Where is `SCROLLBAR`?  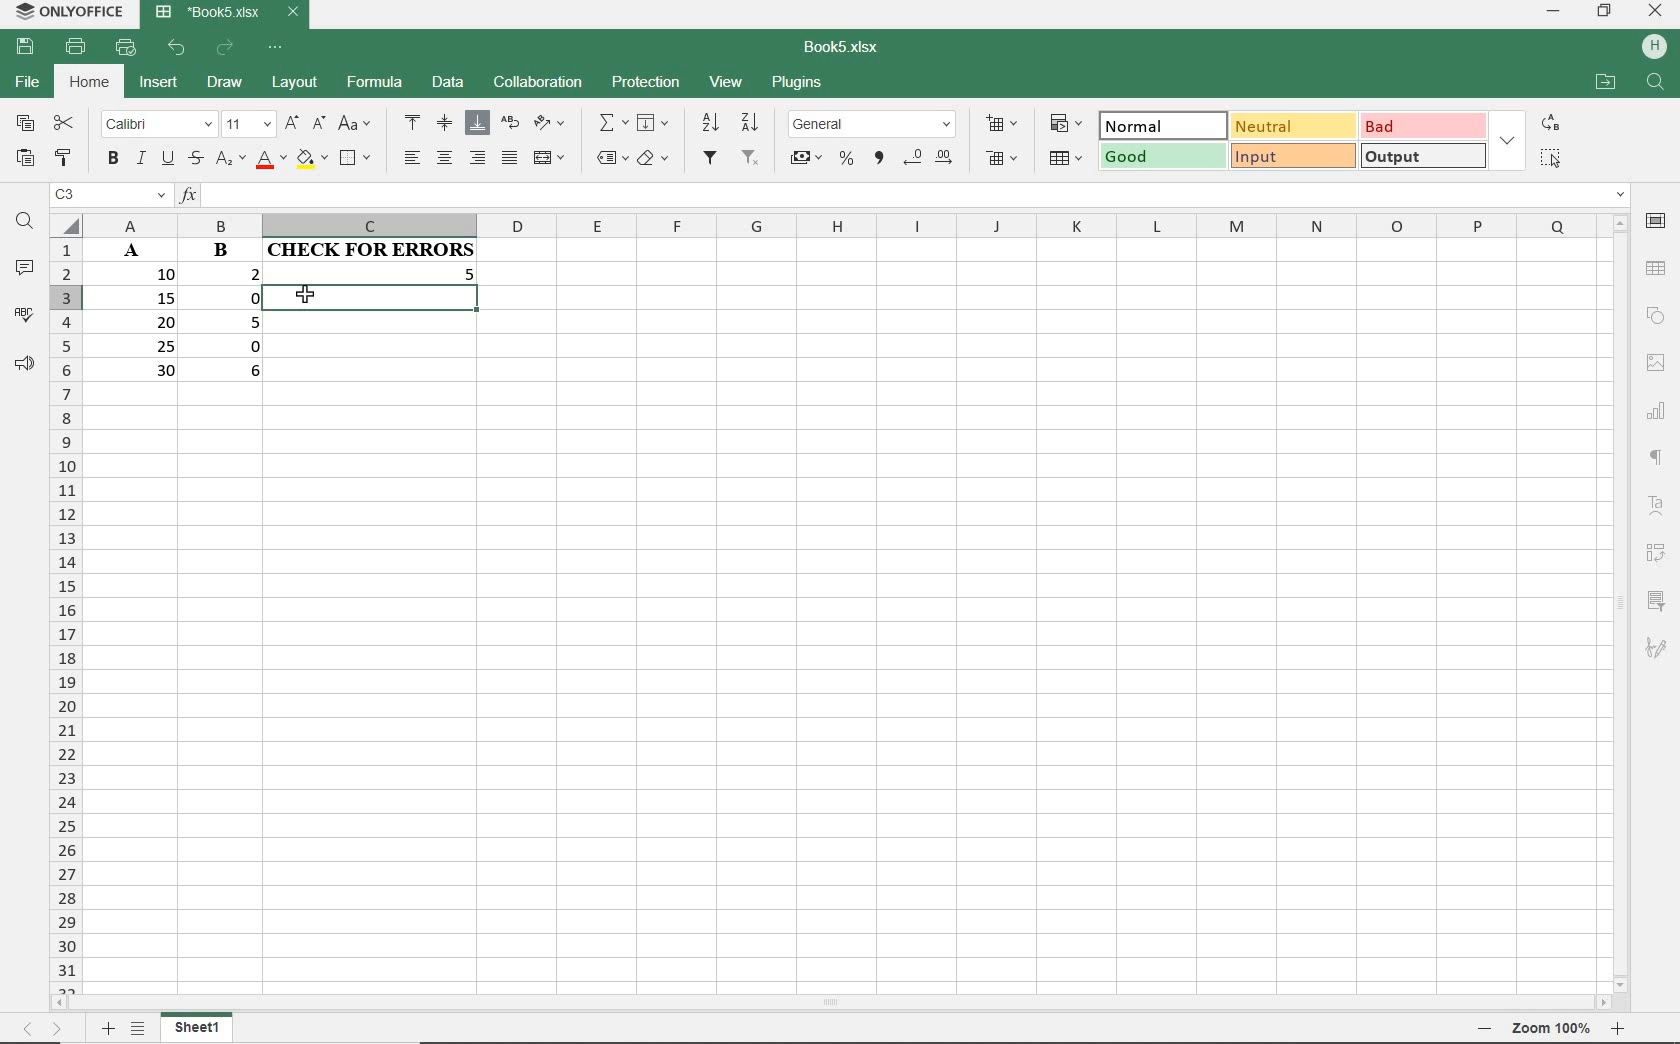
SCROLLBAR is located at coordinates (828, 1005).